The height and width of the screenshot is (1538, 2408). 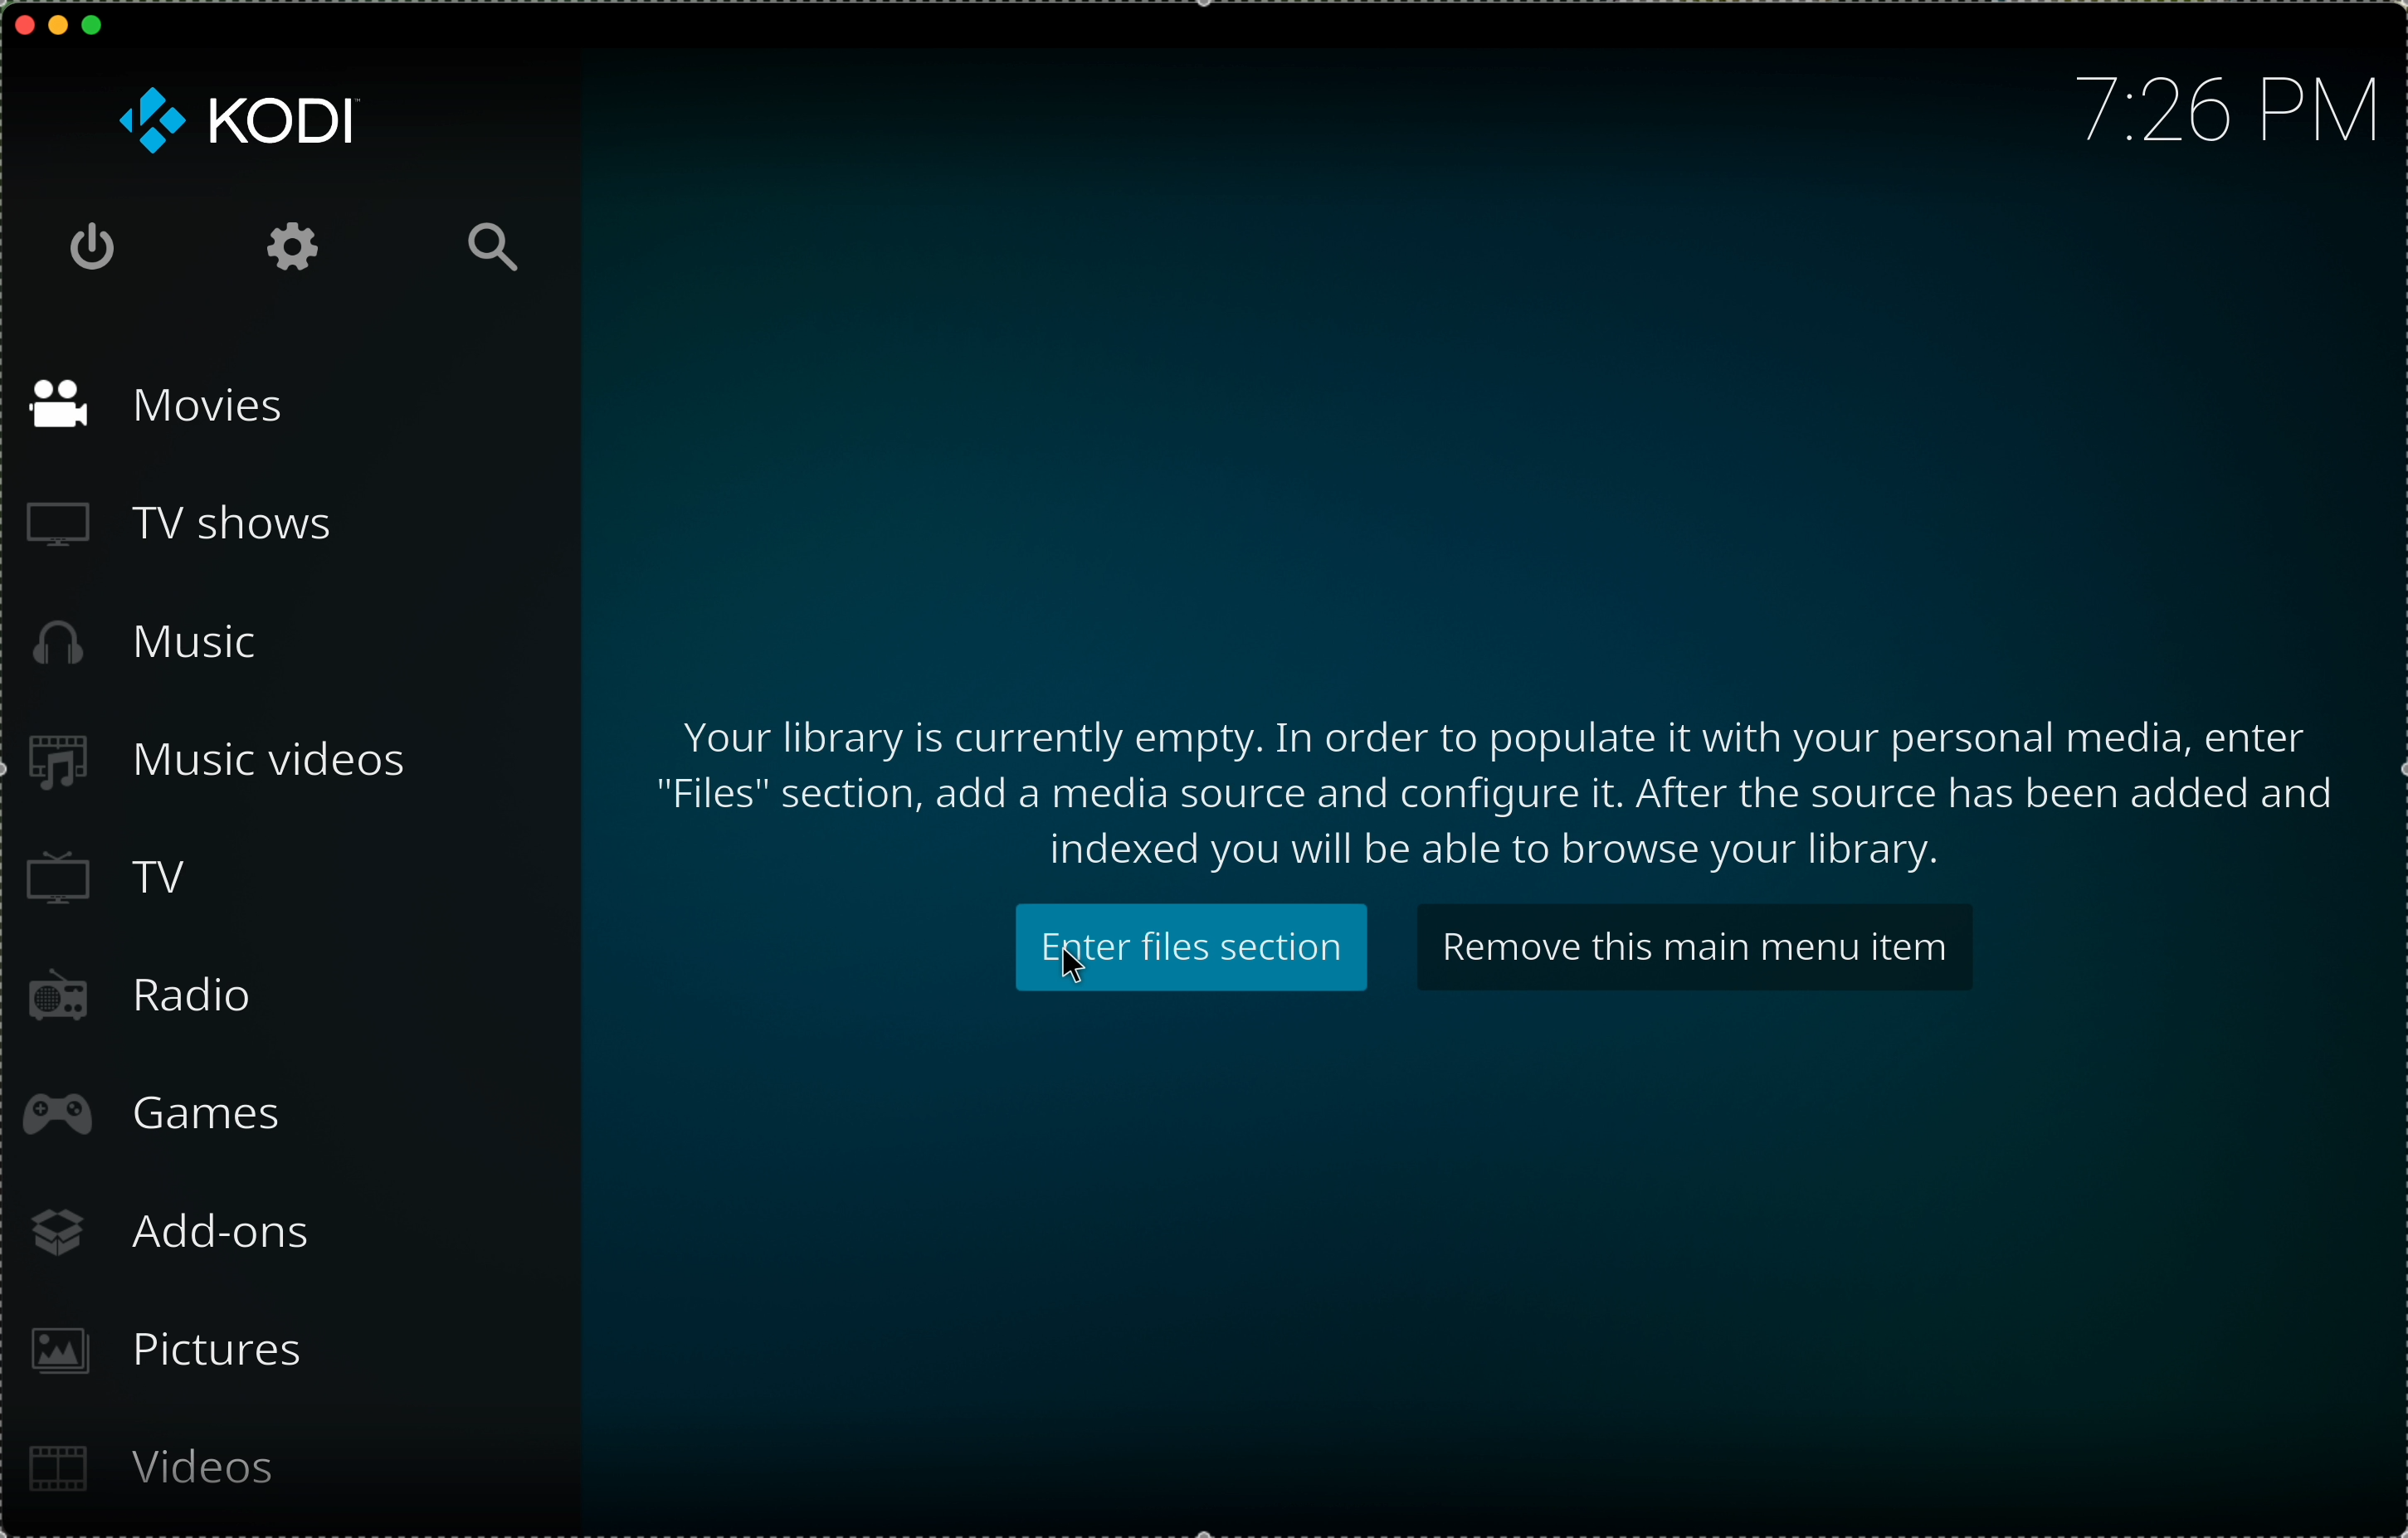 I want to click on videos, so click(x=158, y=1471).